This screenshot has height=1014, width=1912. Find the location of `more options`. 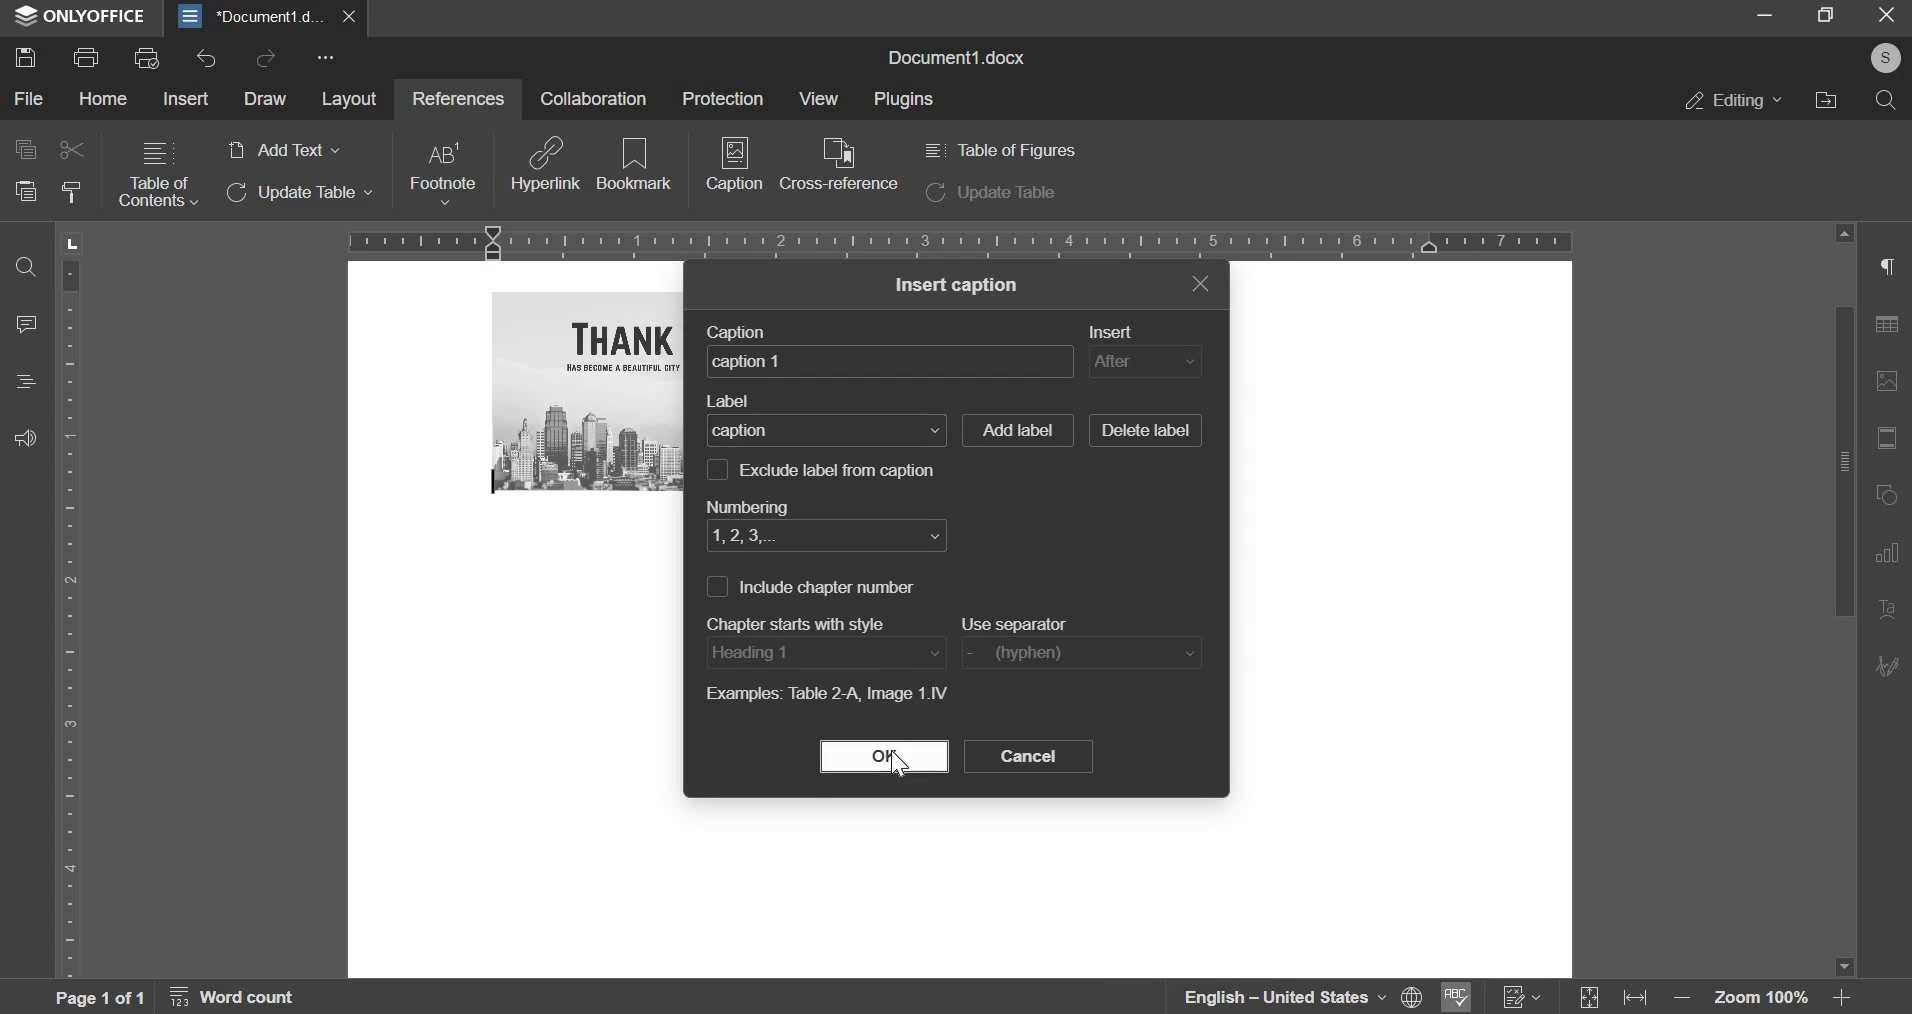

more options is located at coordinates (329, 59).